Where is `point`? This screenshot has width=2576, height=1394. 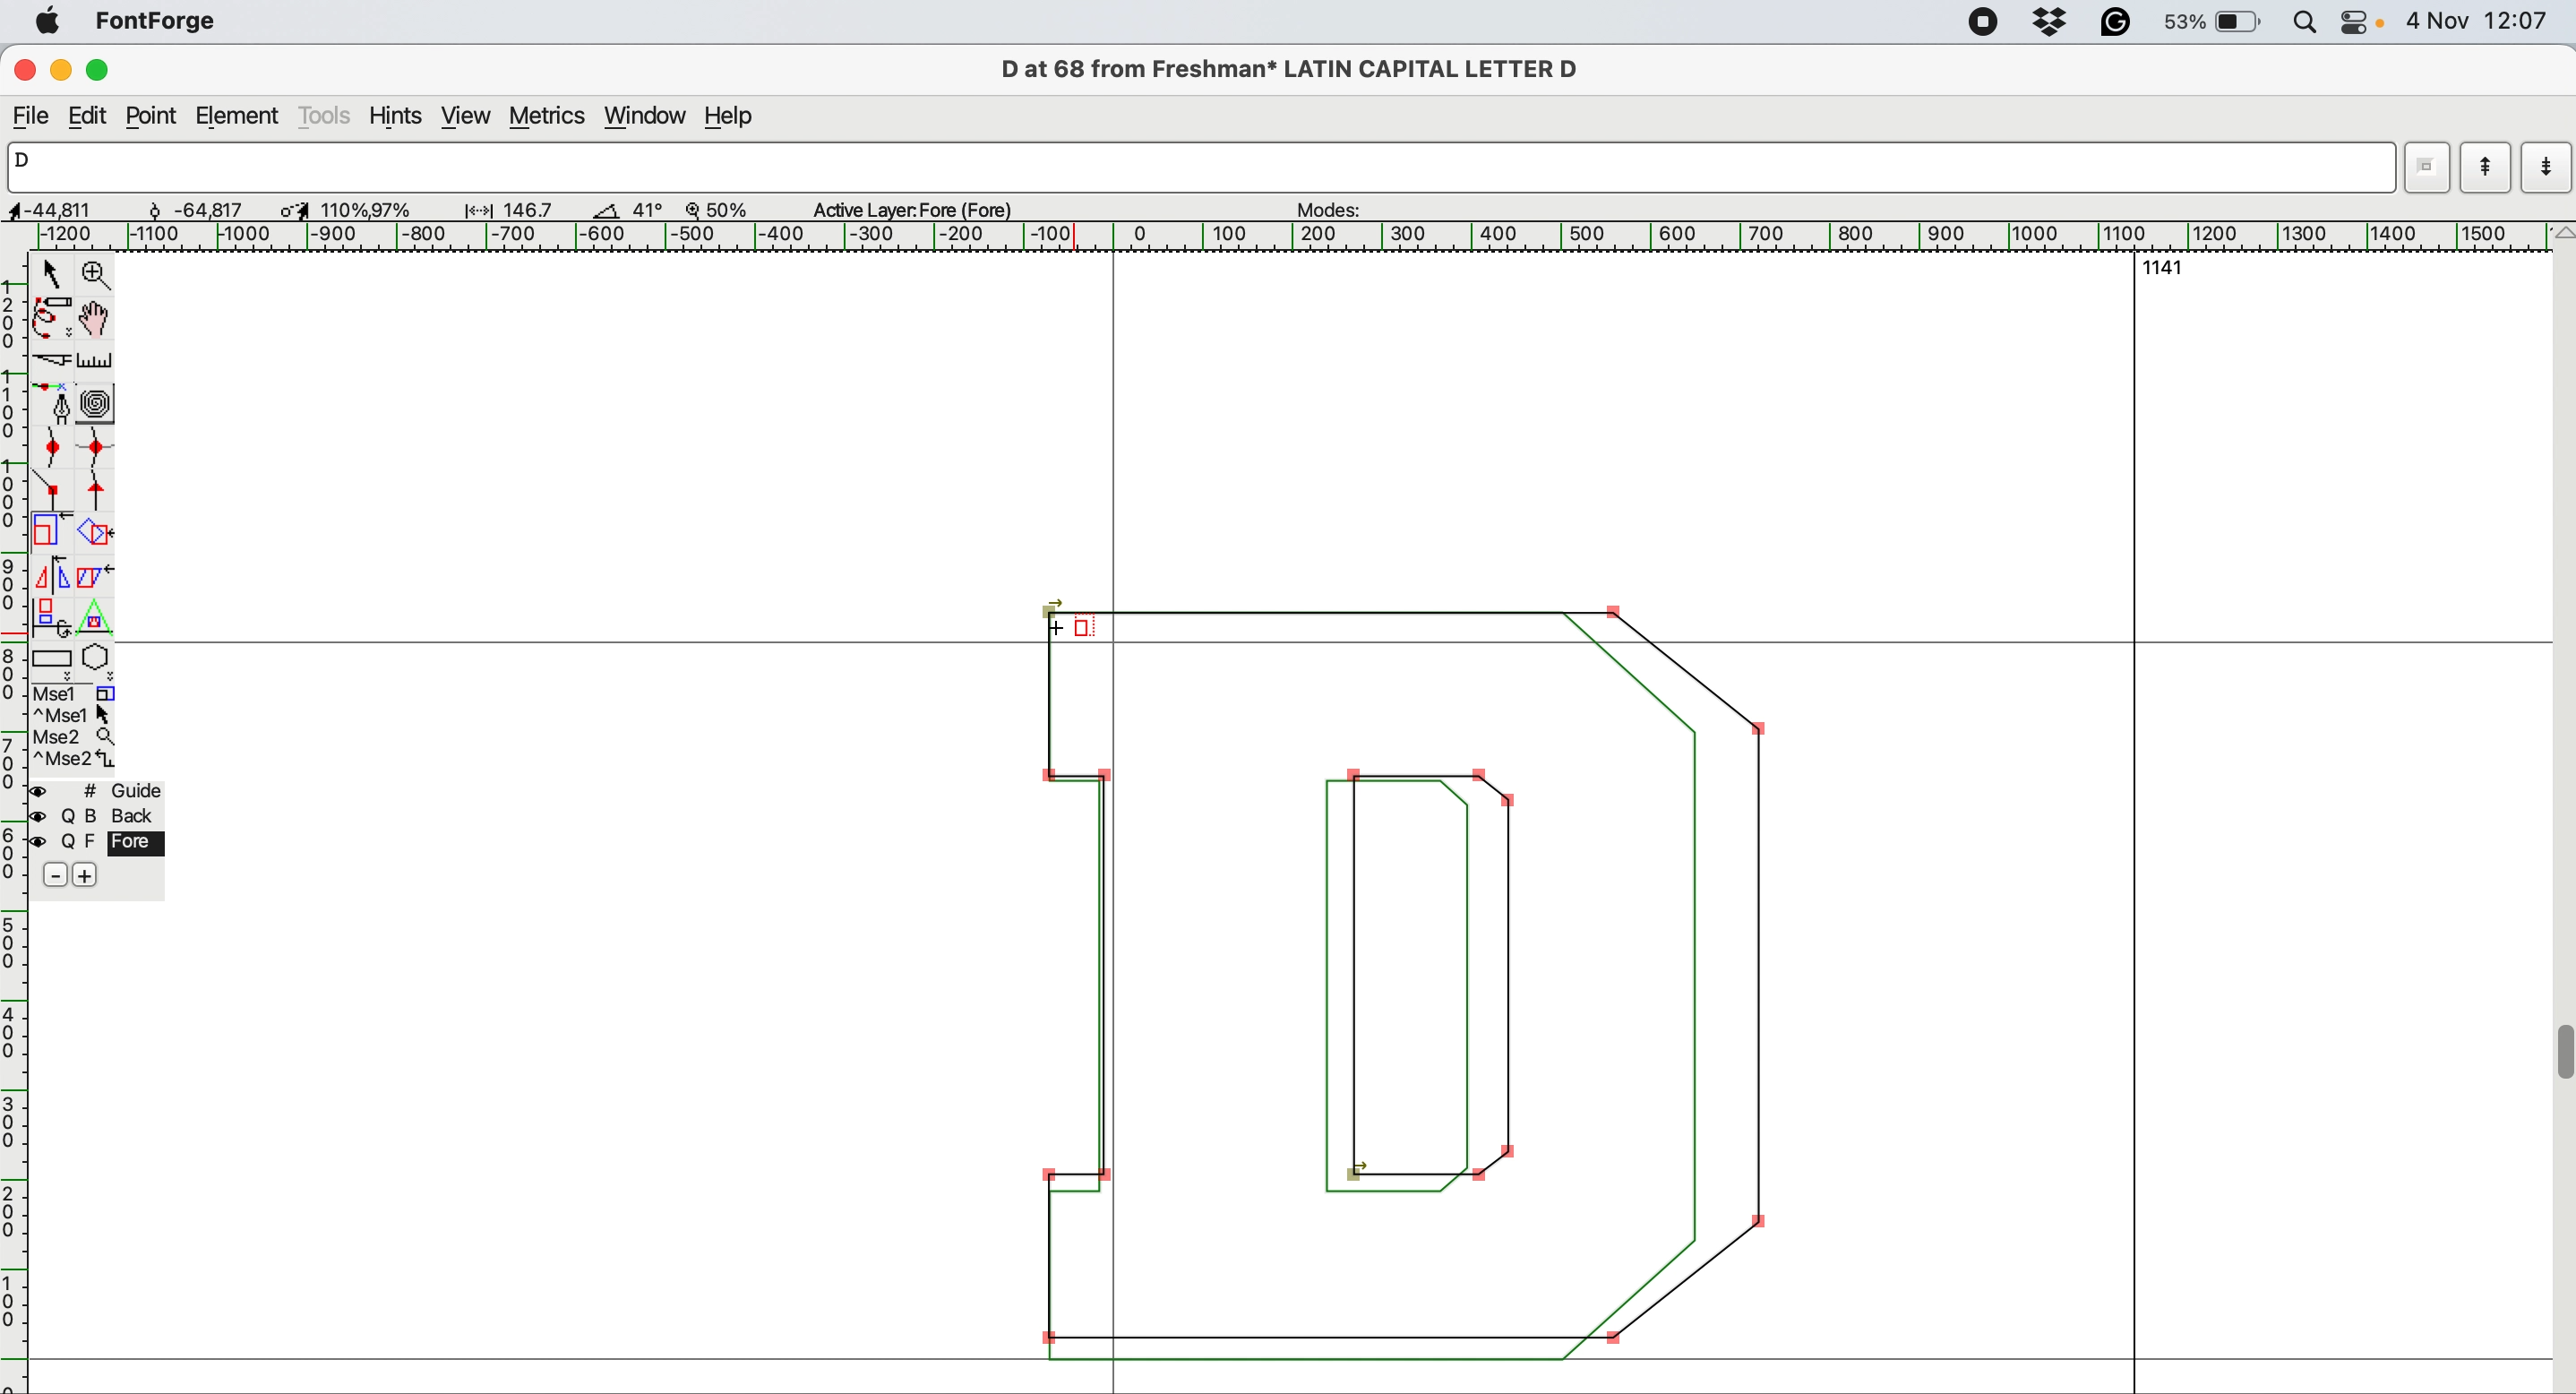
point is located at coordinates (152, 116).